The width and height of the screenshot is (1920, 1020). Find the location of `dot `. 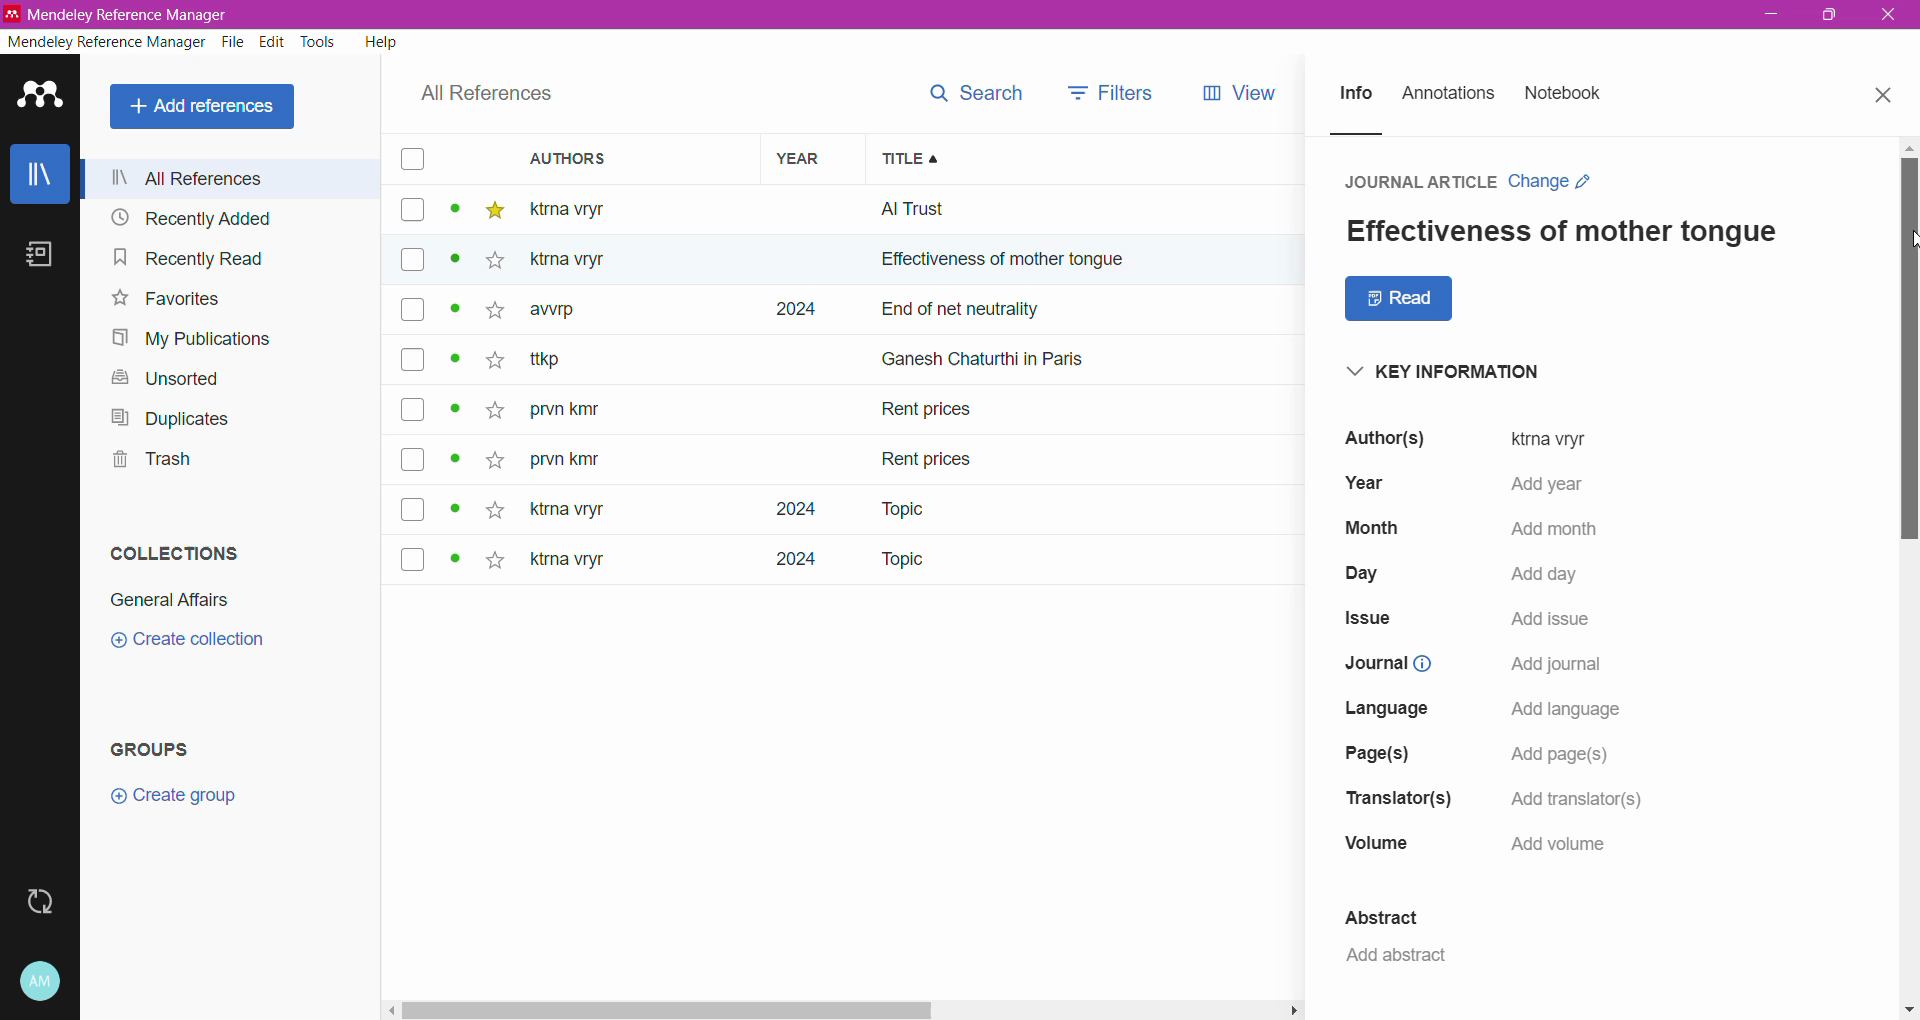

dot  is located at coordinates (455, 315).